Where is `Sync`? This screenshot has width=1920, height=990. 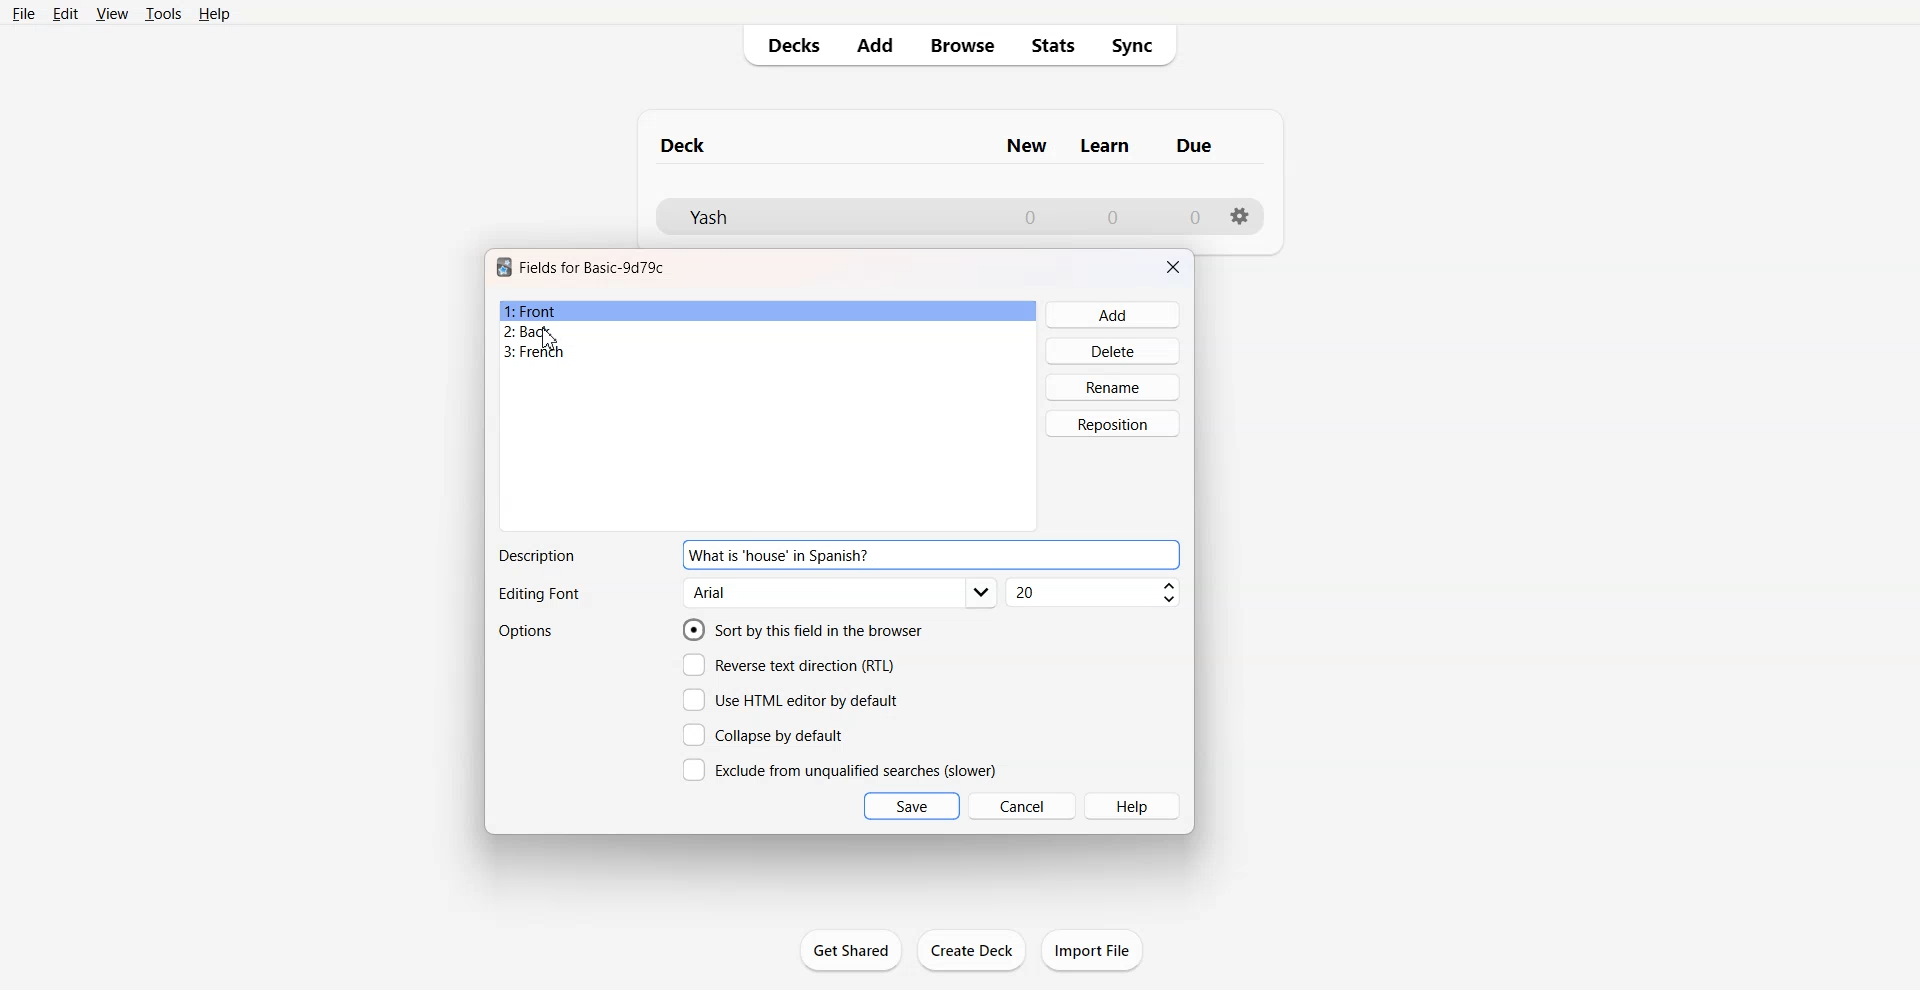 Sync is located at coordinates (1139, 46).